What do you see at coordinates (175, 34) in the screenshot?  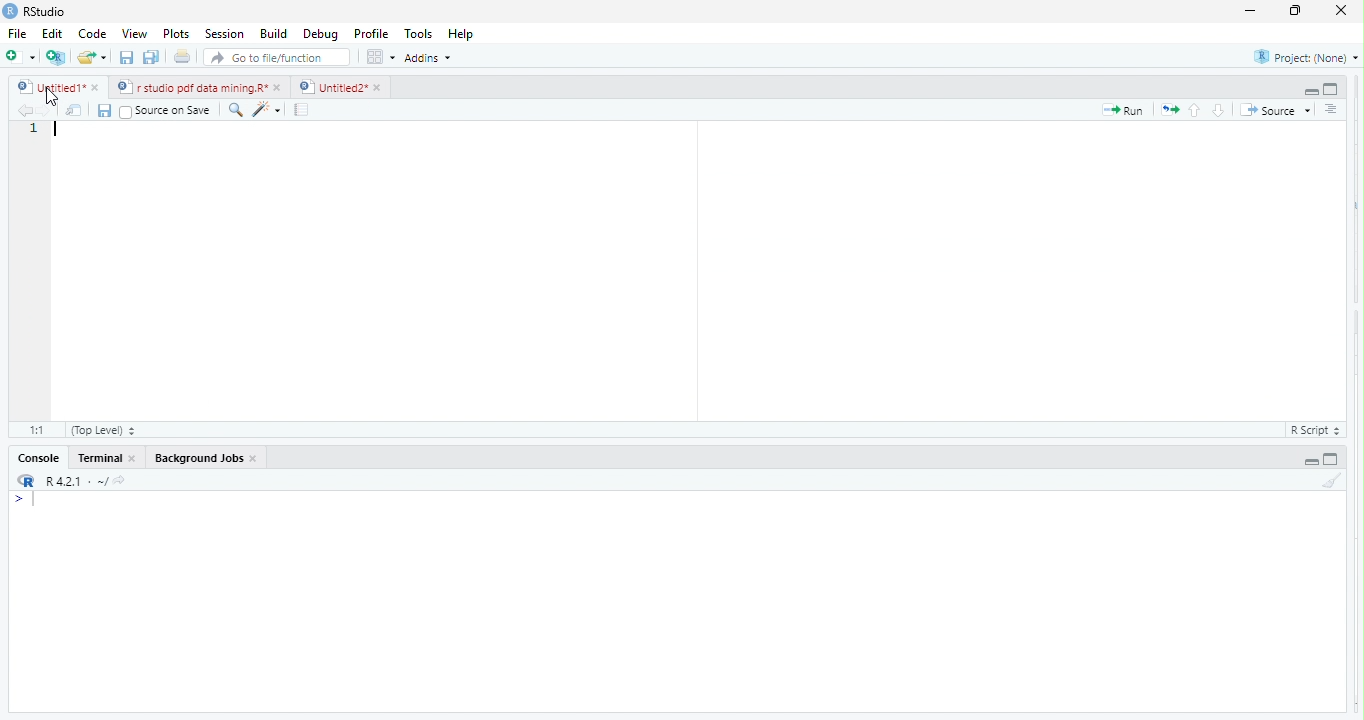 I see `Plots` at bounding box center [175, 34].